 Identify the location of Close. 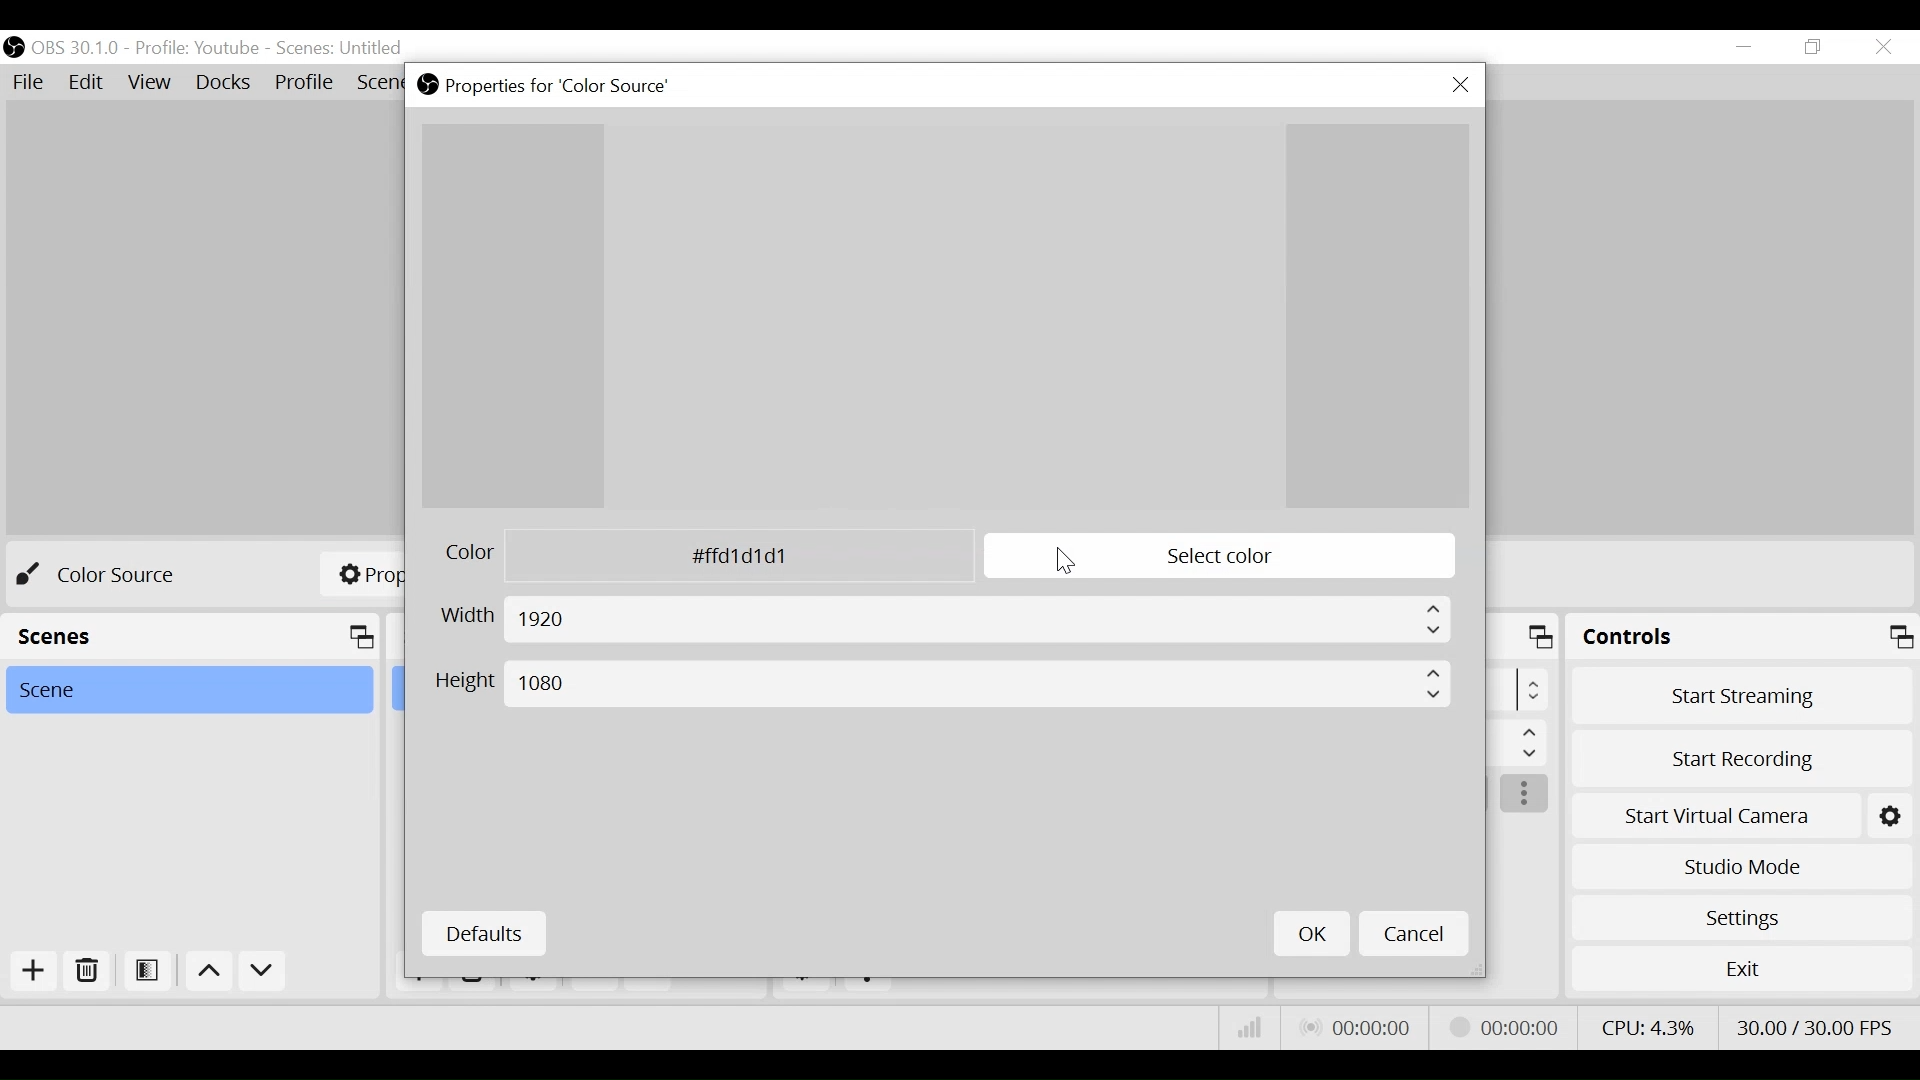
(1461, 87).